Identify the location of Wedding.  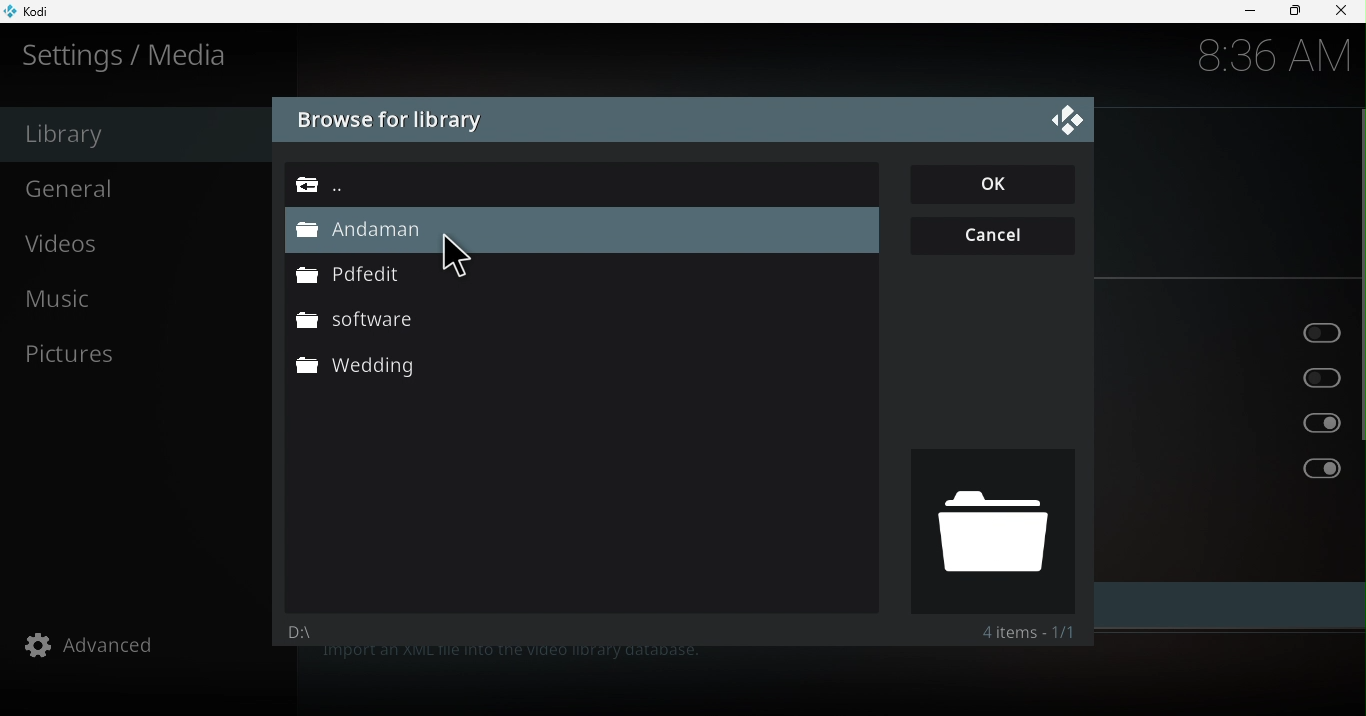
(361, 365).